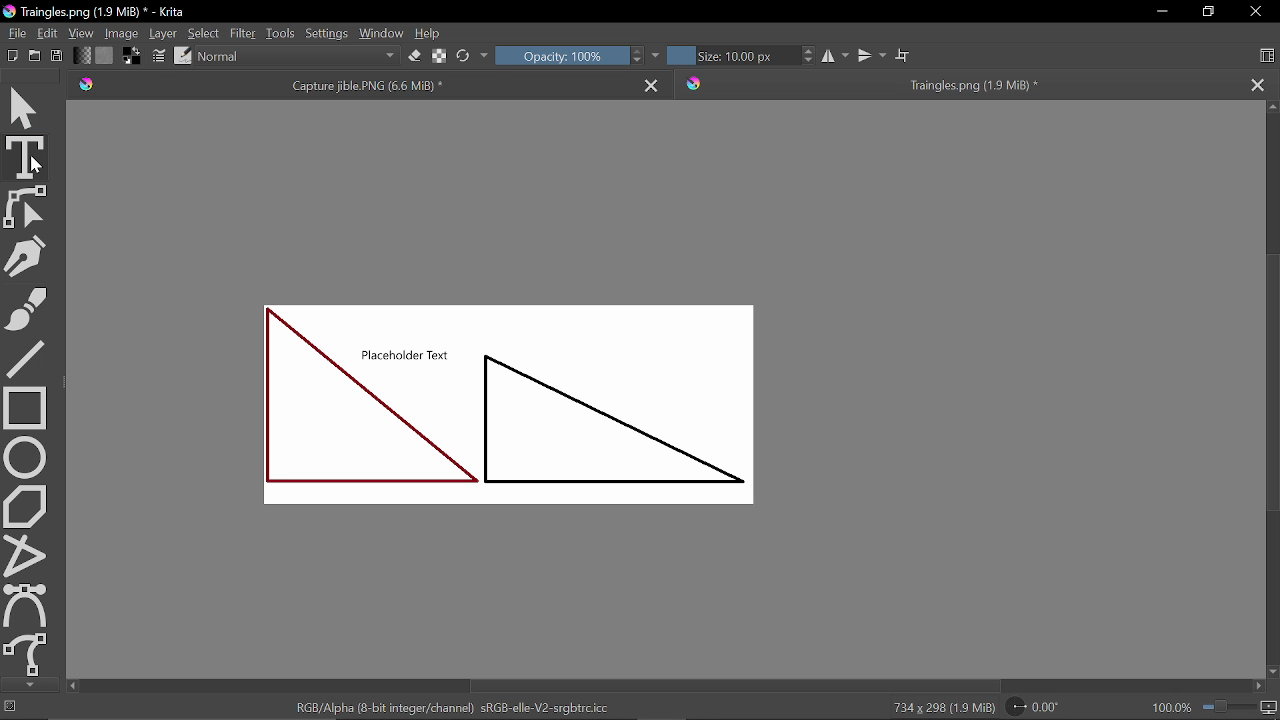  Describe the element at coordinates (28, 684) in the screenshot. I see `Move down tools` at that location.